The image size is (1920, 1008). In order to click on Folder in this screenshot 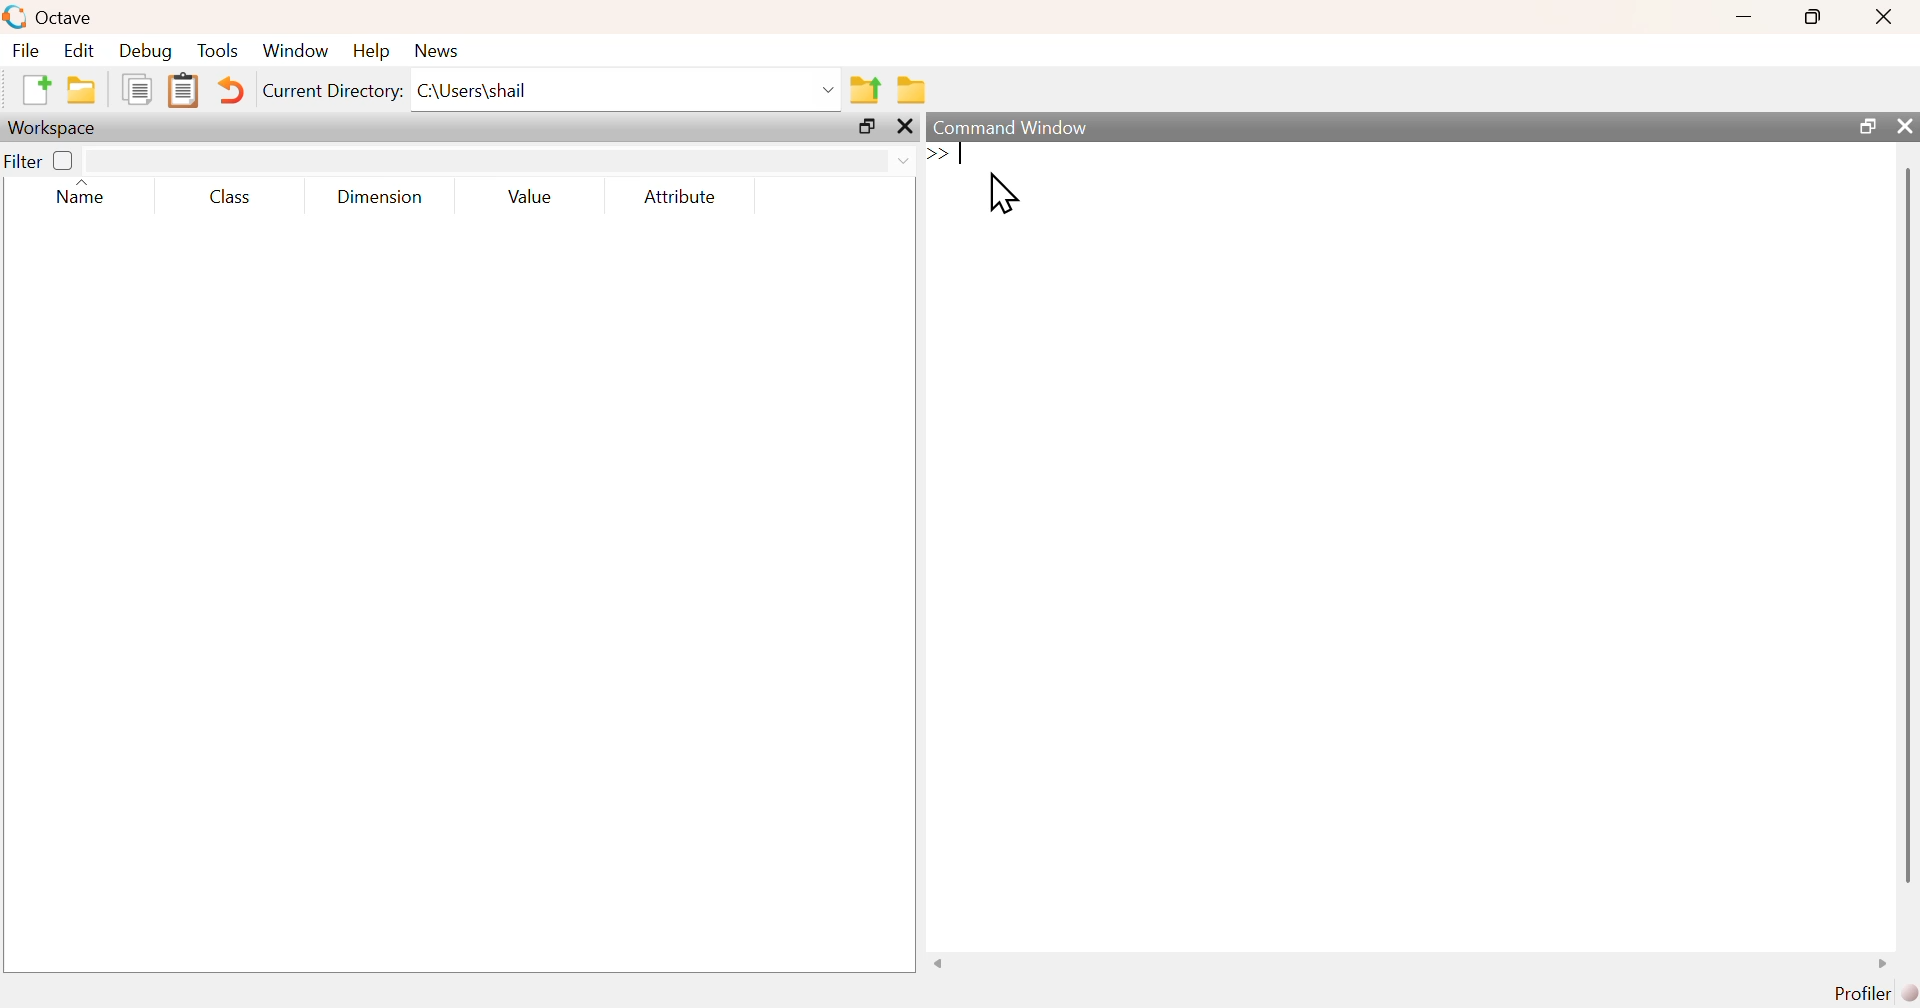, I will do `click(912, 90)`.